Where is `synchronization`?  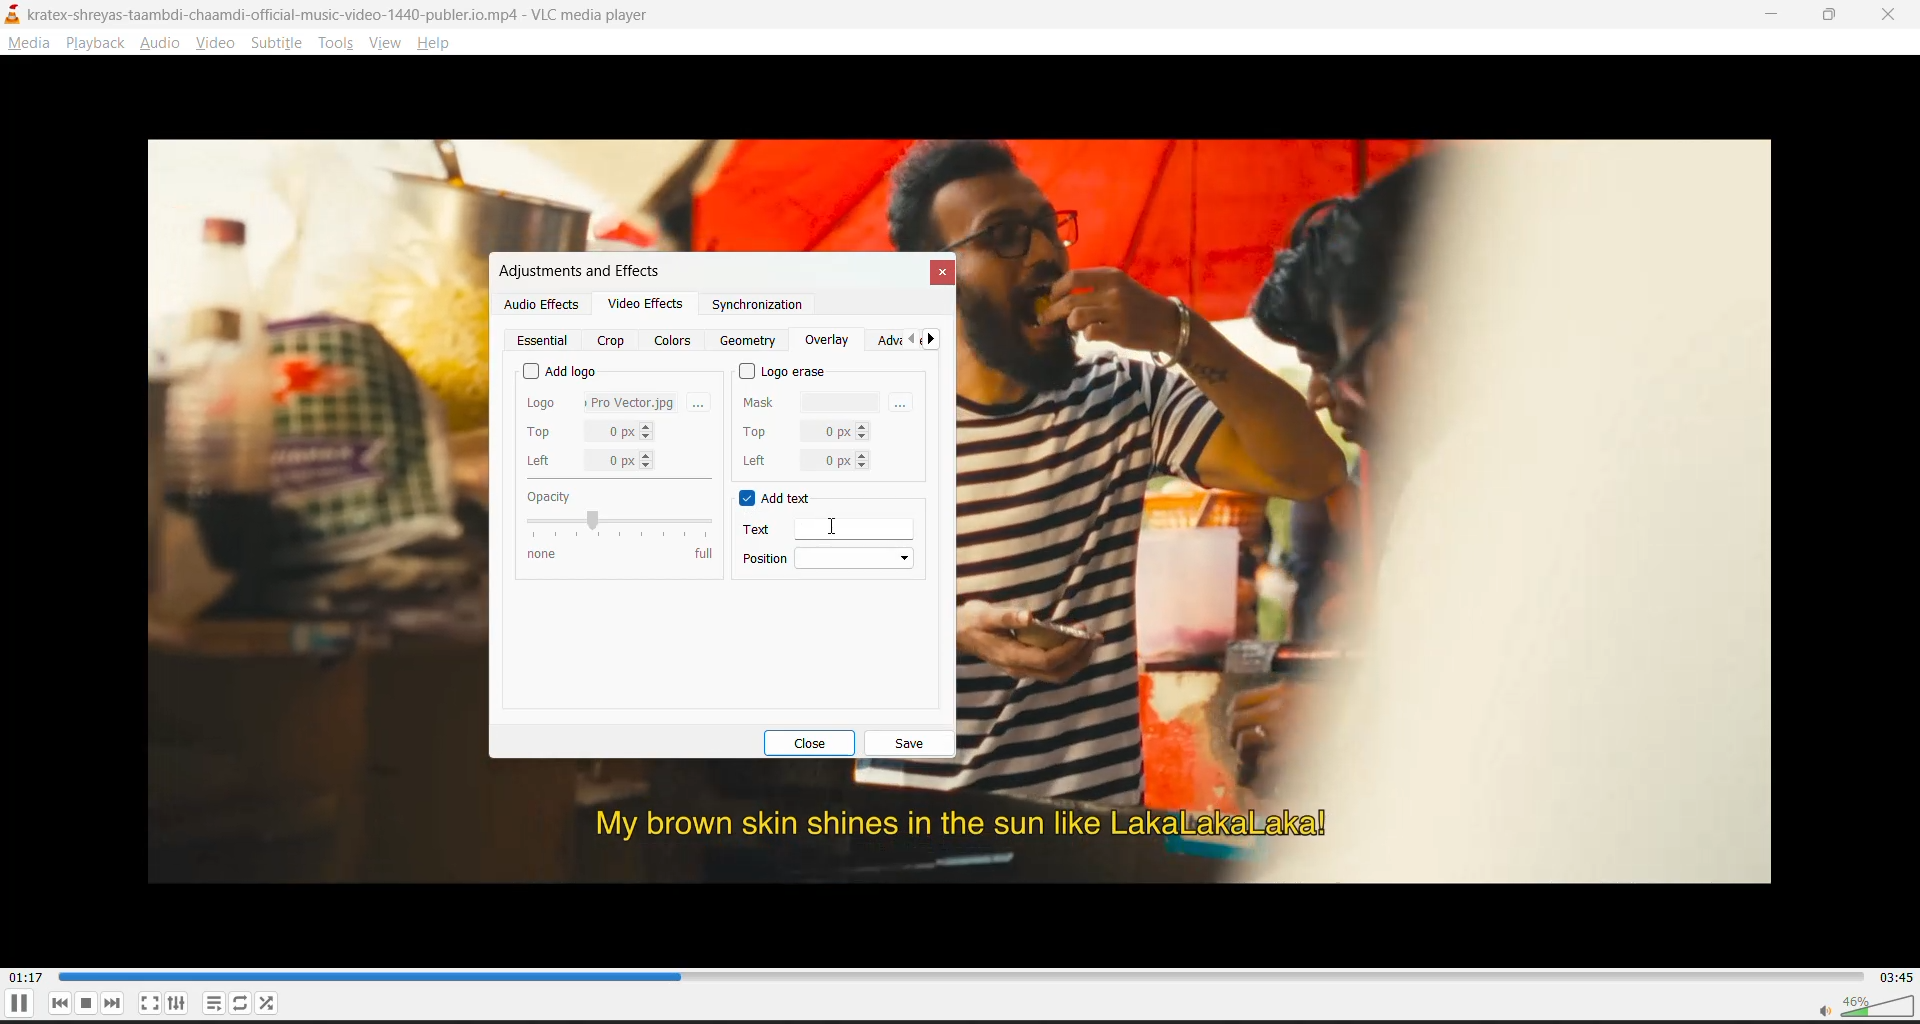
synchronization is located at coordinates (756, 309).